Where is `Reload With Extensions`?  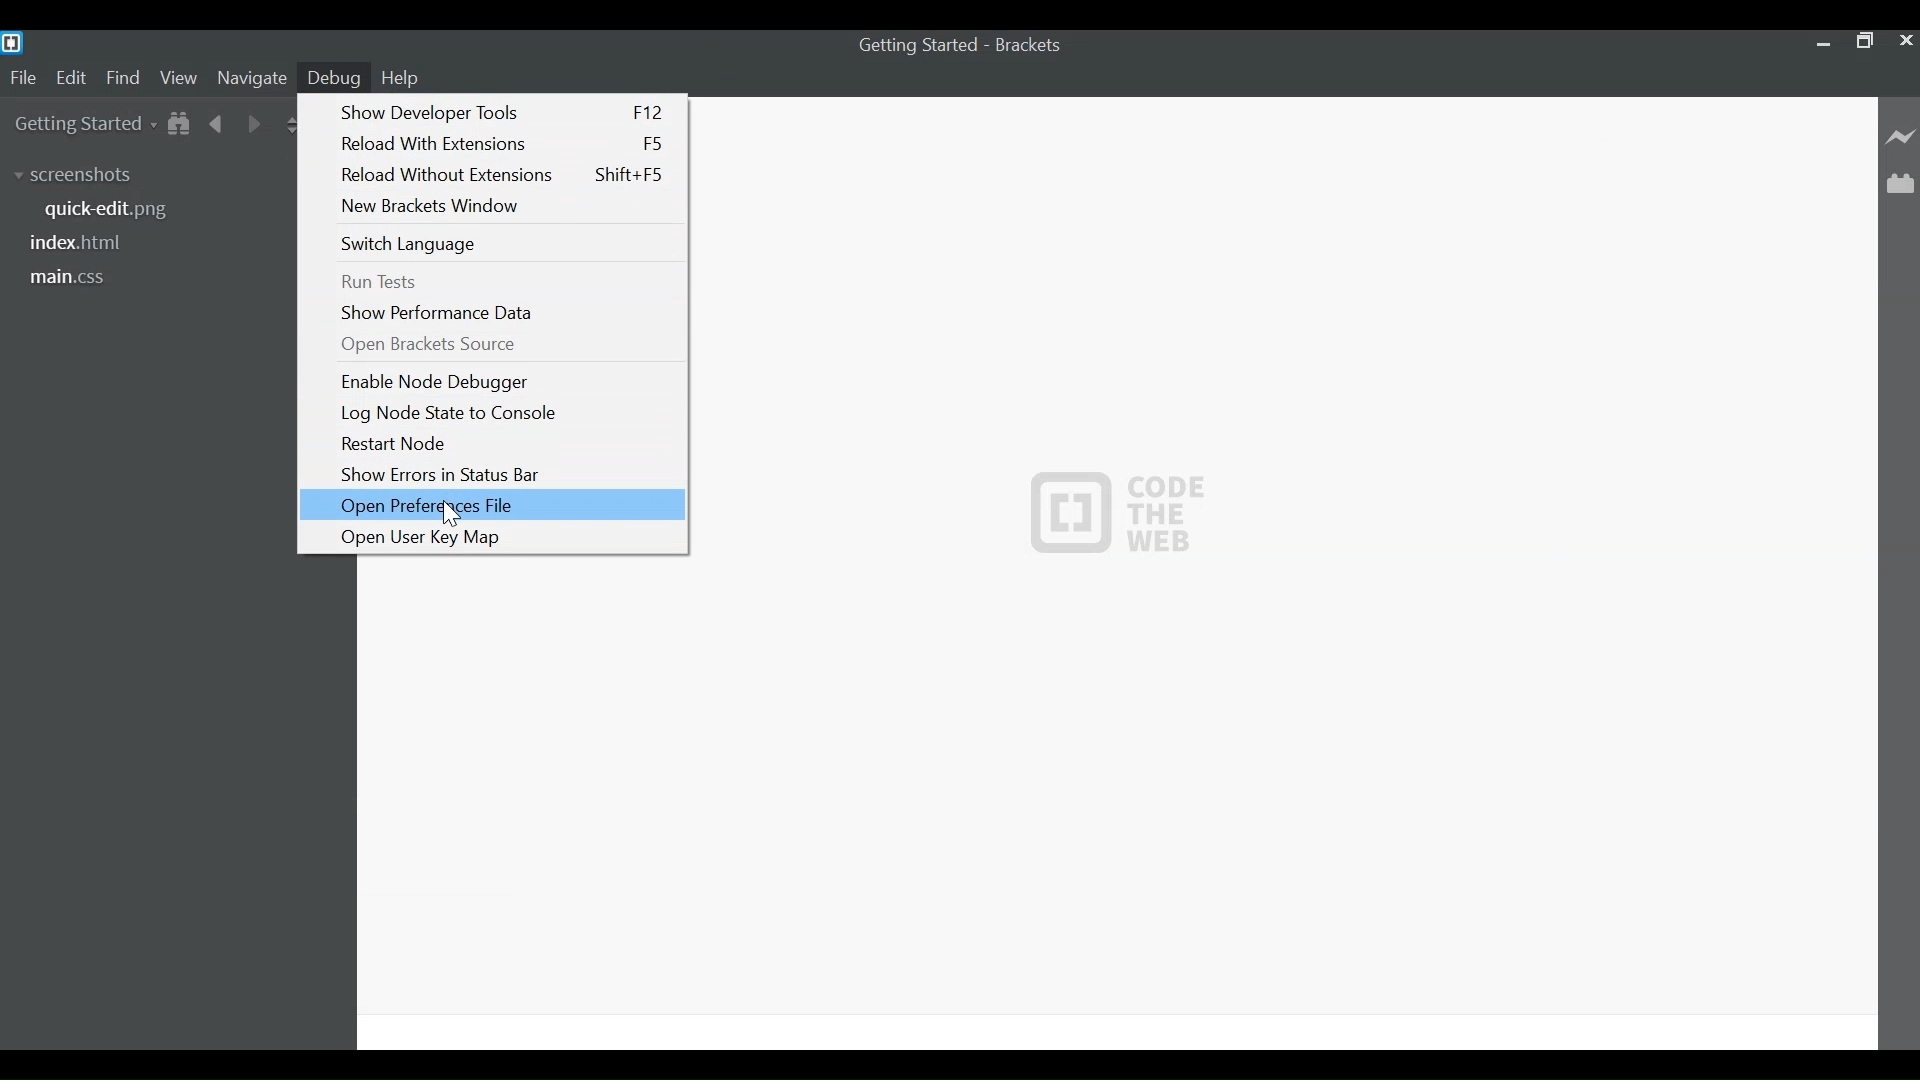
Reload With Extensions is located at coordinates (509, 143).